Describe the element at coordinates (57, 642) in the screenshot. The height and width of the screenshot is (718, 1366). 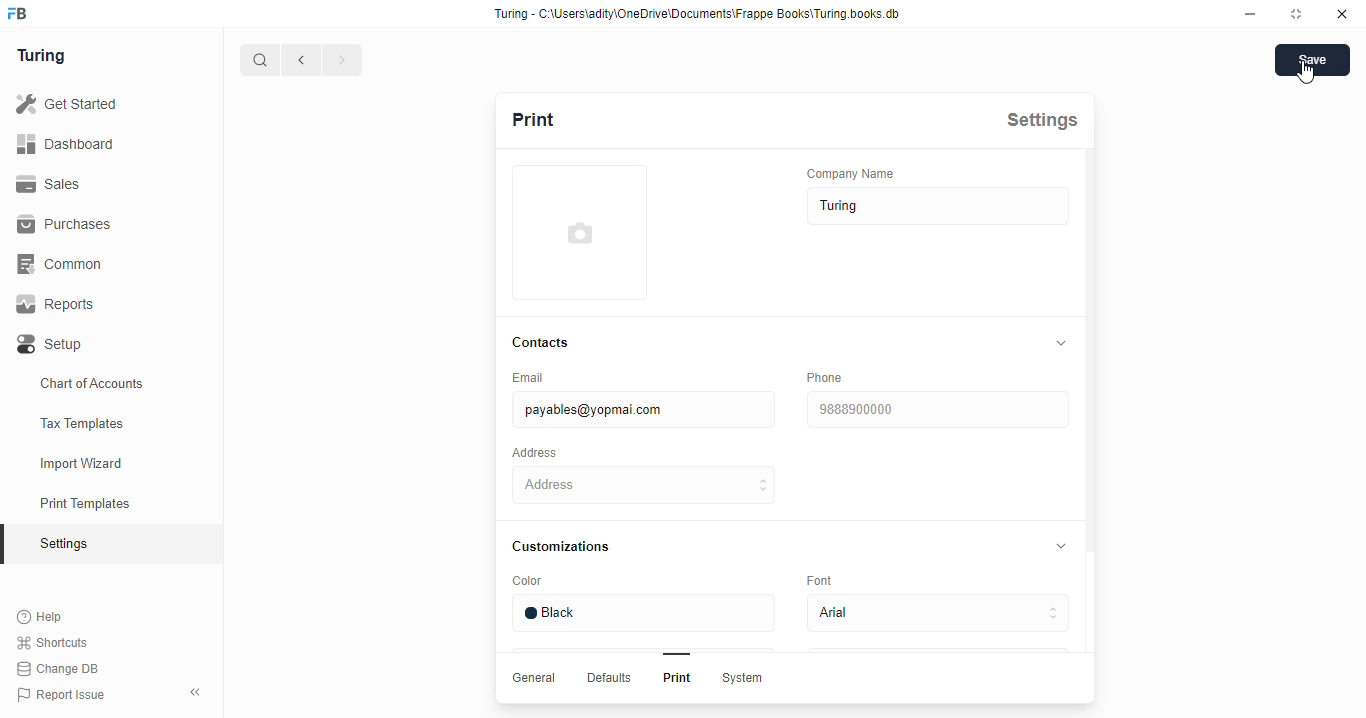
I see `Shortcuts` at that location.